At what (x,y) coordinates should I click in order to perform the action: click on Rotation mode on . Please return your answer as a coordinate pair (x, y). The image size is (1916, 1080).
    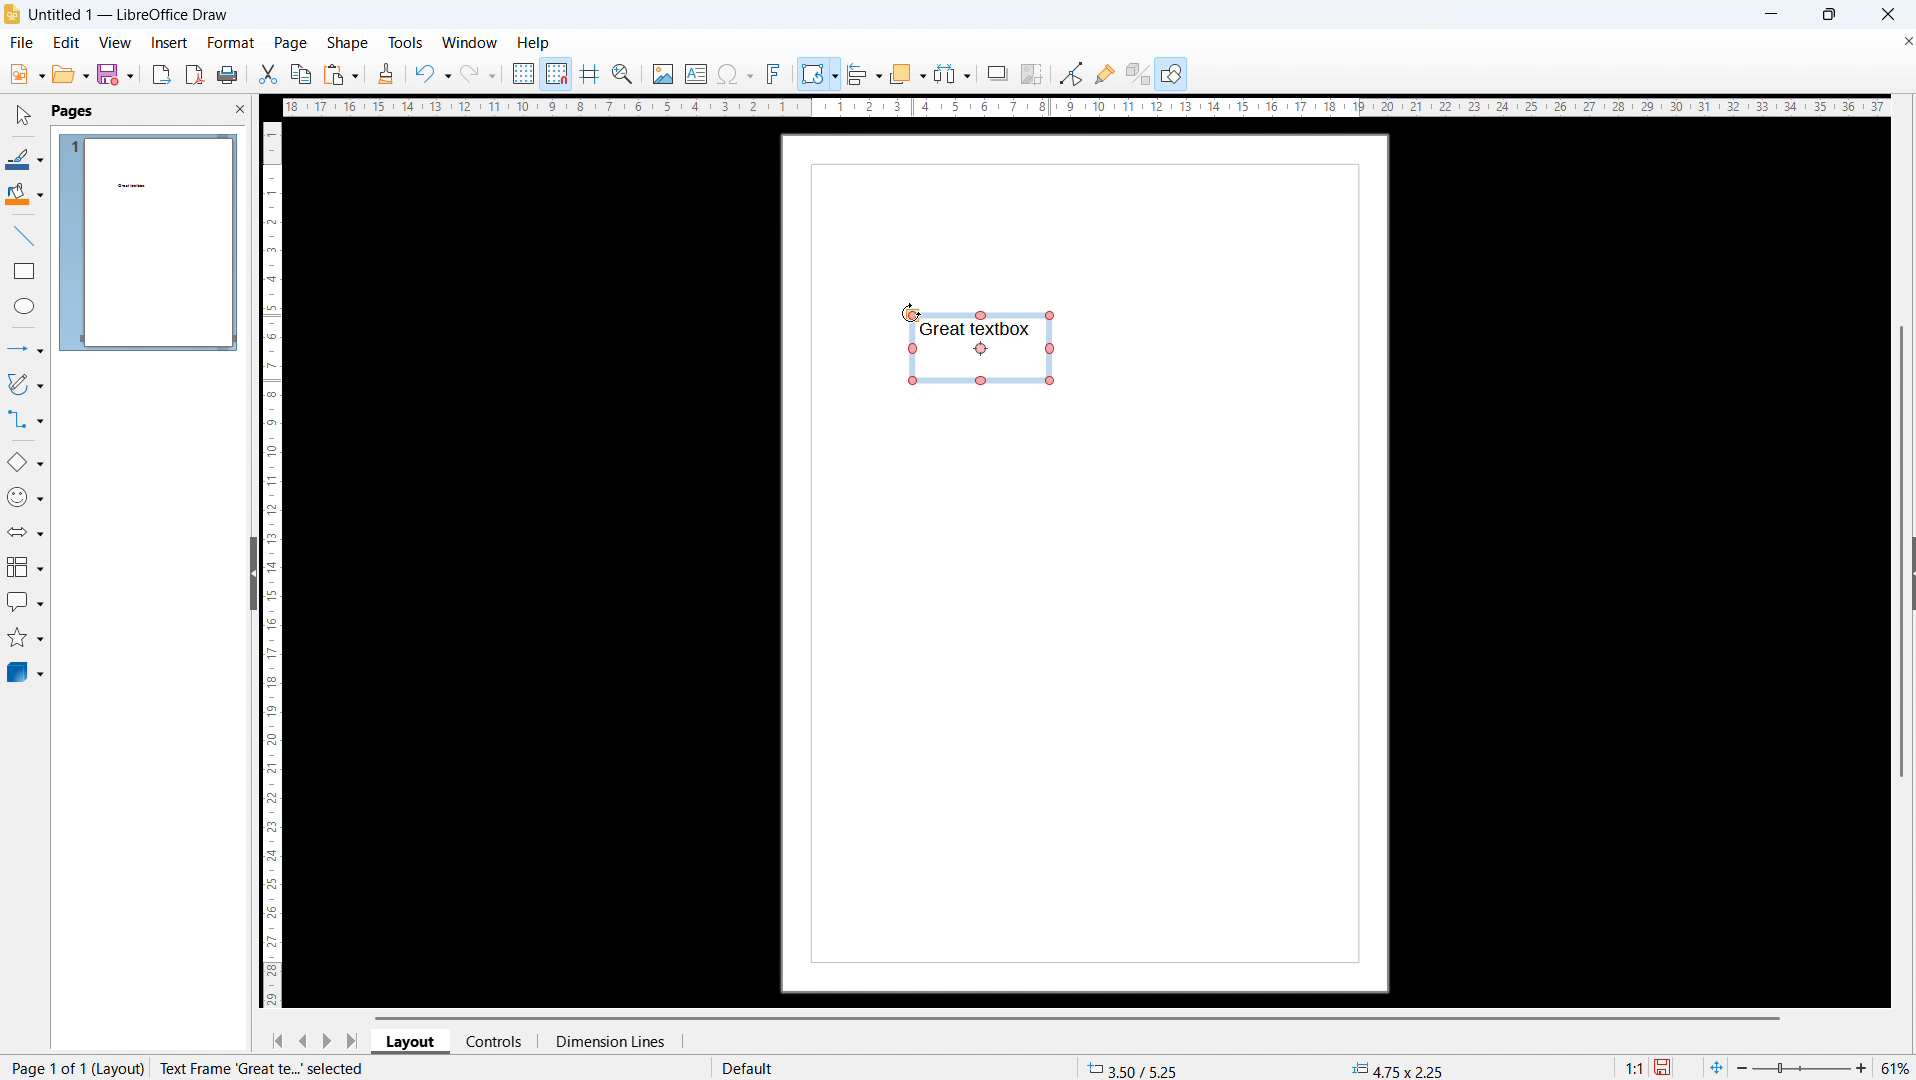
    Looking at the image, I should click on (977, 346).